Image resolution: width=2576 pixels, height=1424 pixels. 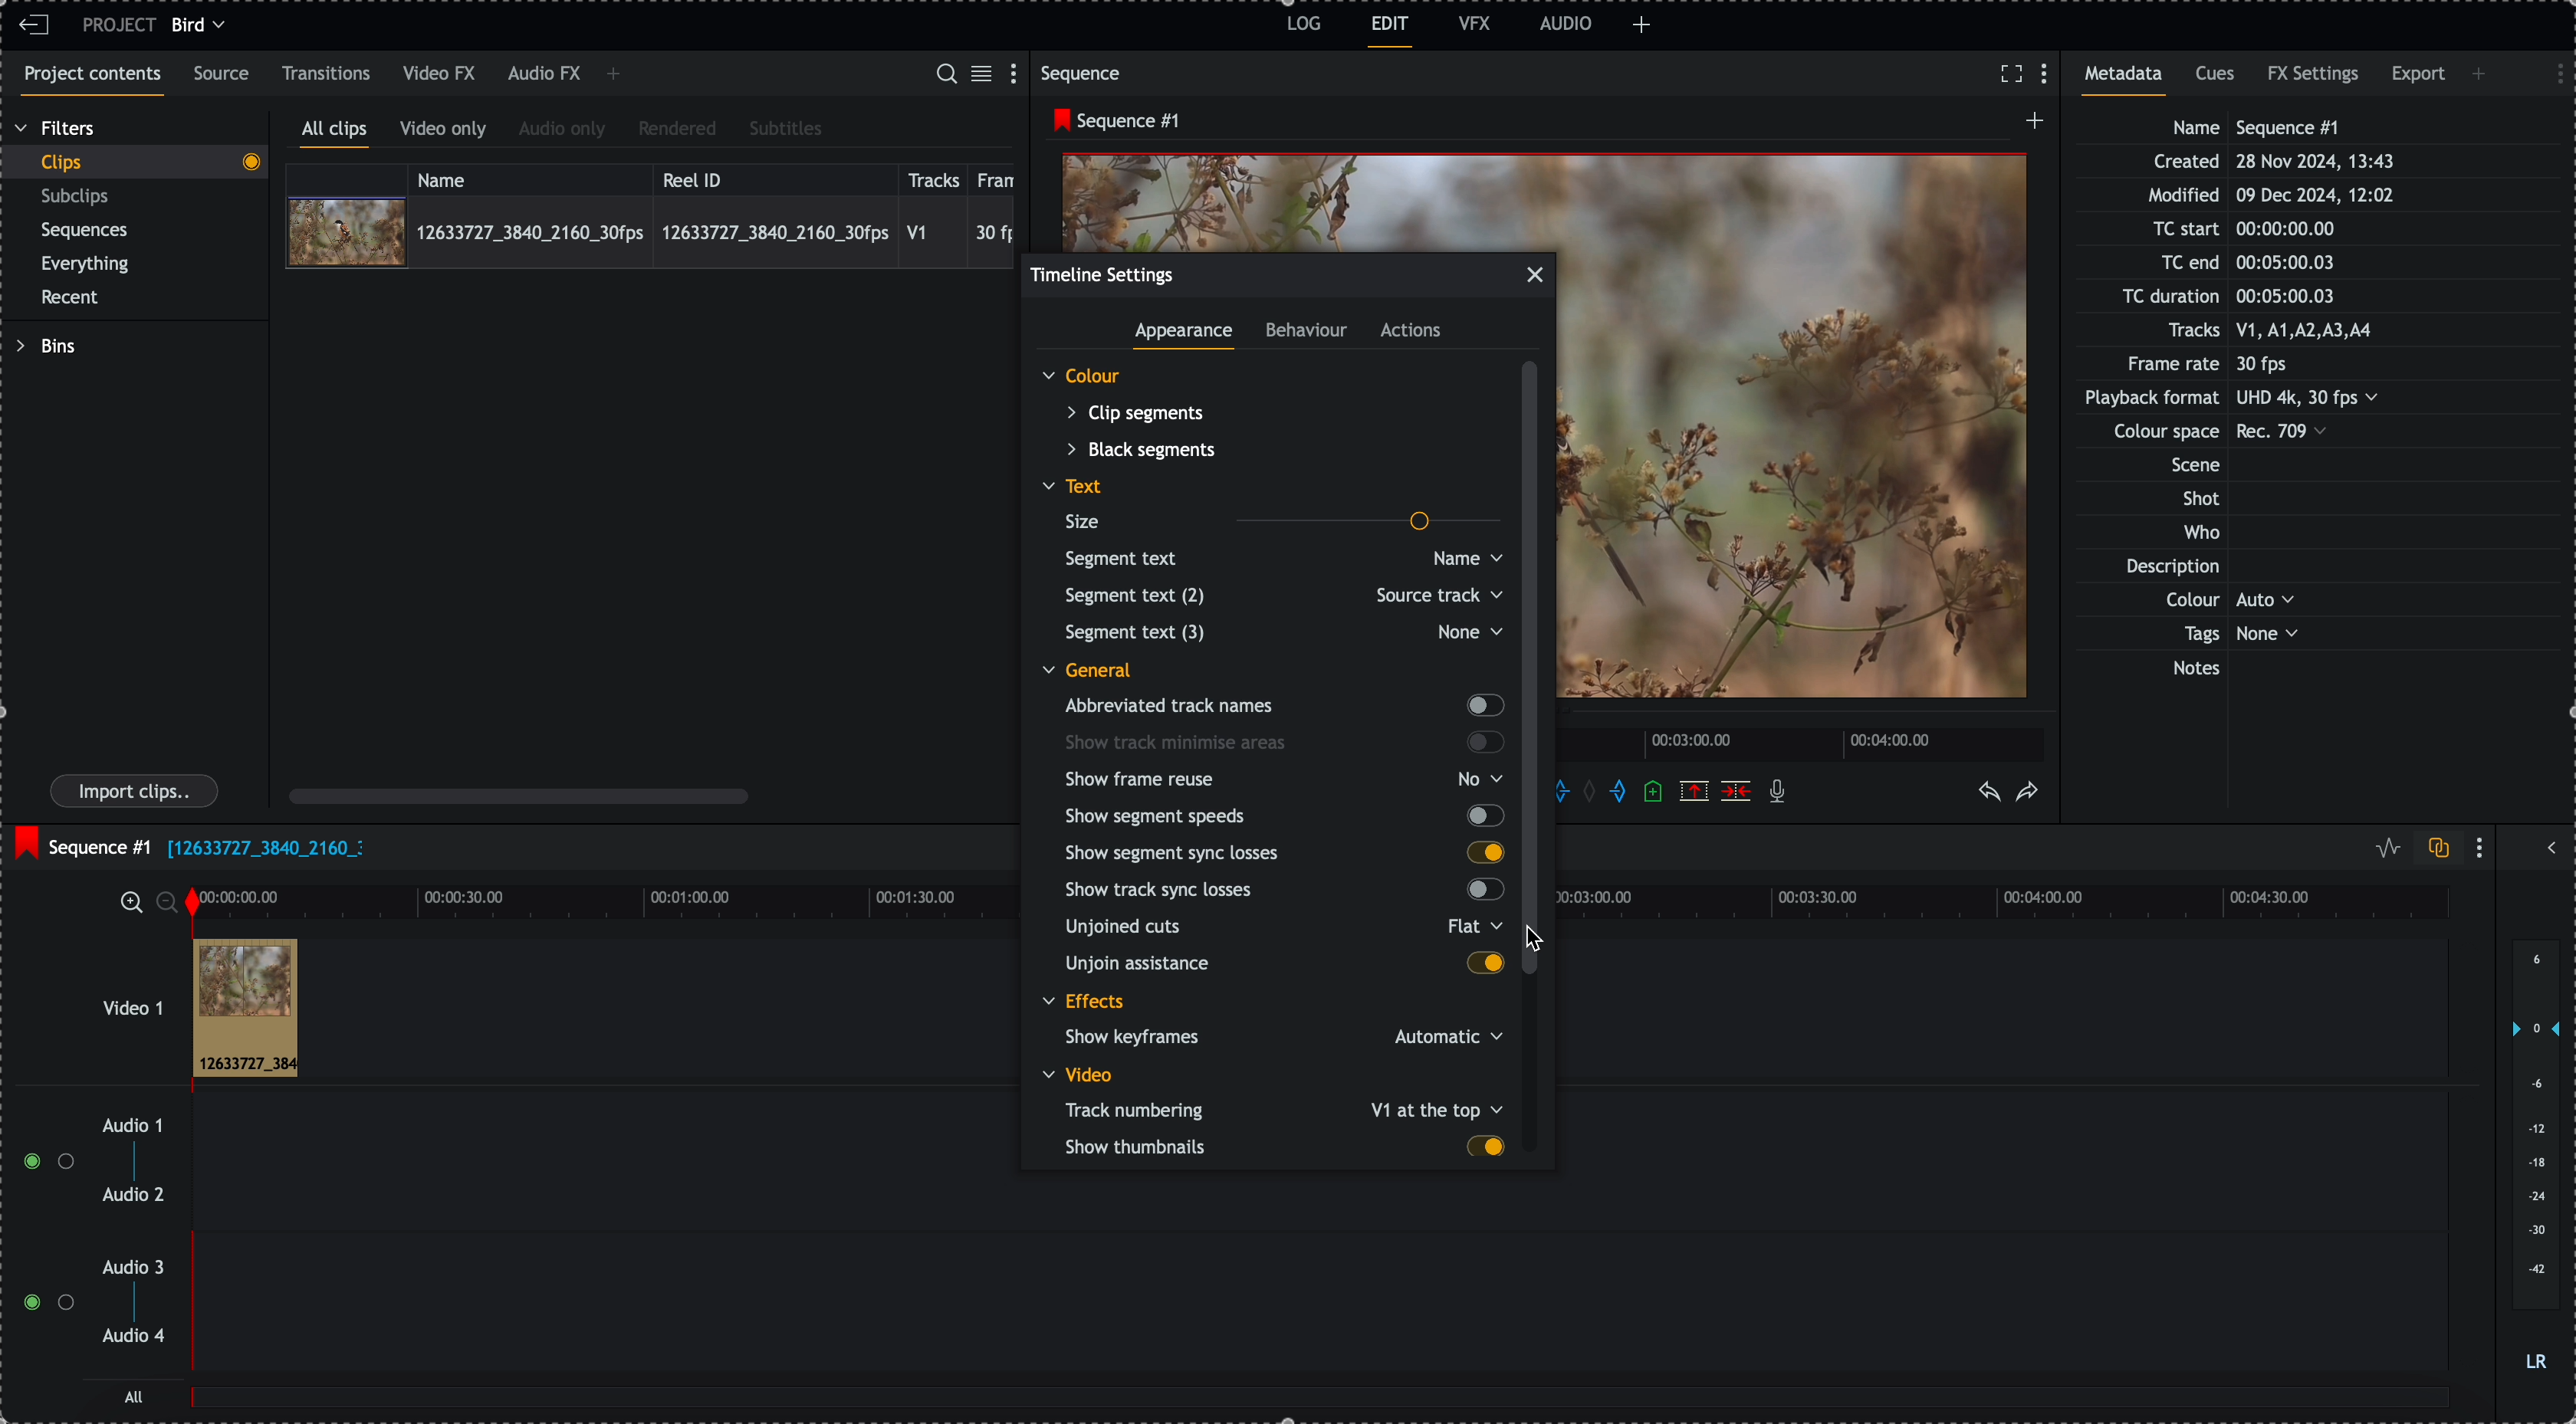 I want to click on add panel, so click(x=2482, y=74).